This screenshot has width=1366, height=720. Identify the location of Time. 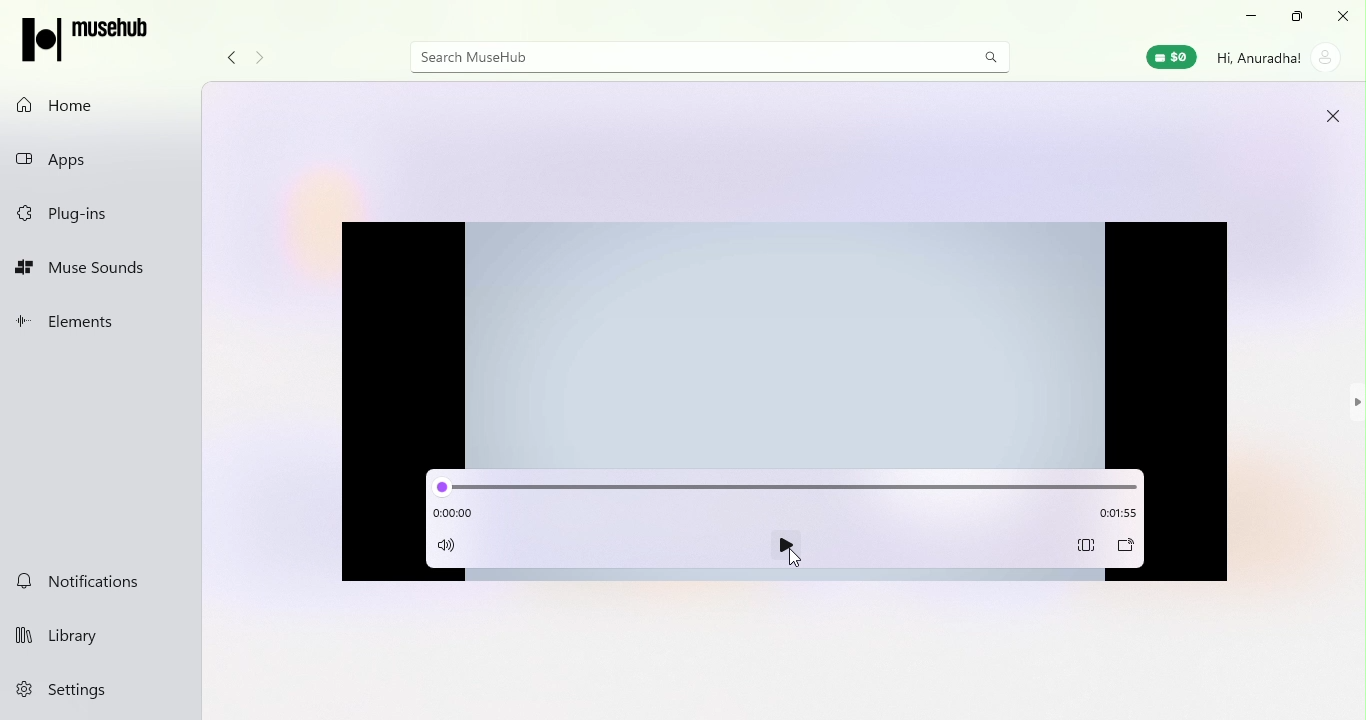
(1109, 514).